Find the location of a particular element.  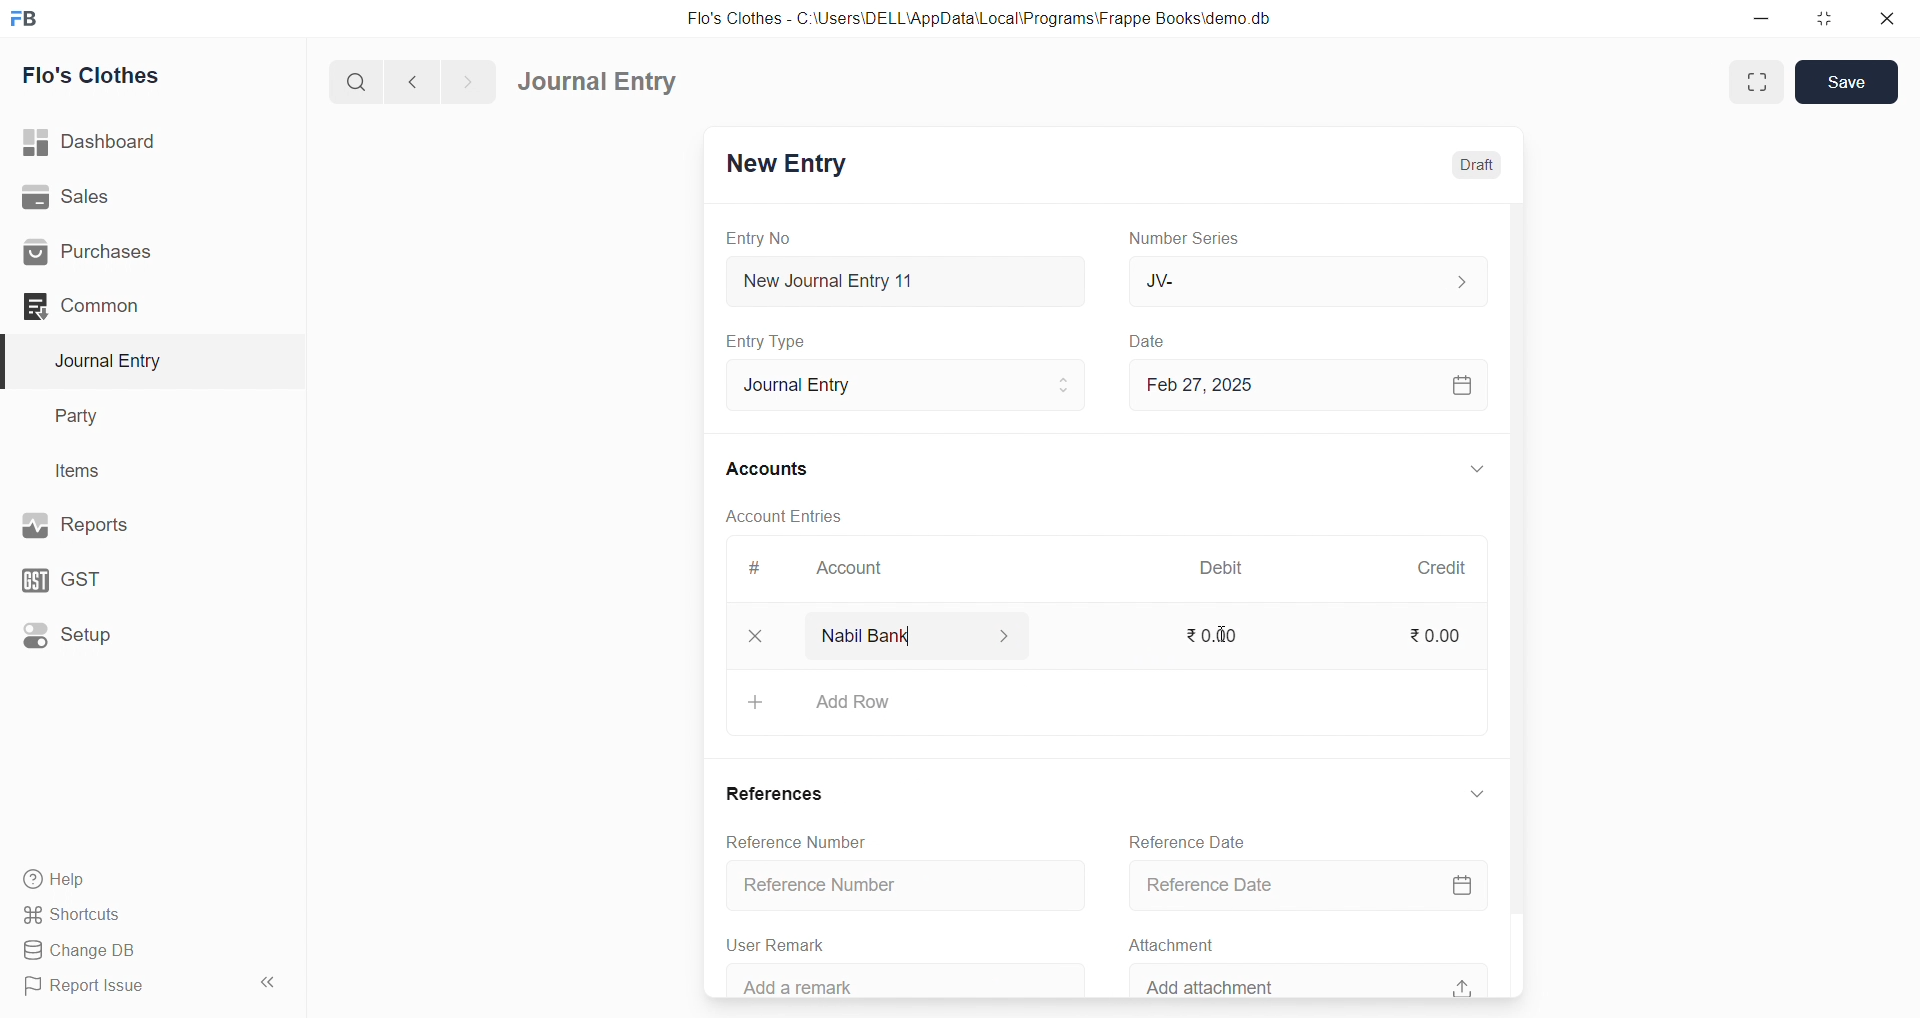

Credit is located at coordinates (1444, 569).